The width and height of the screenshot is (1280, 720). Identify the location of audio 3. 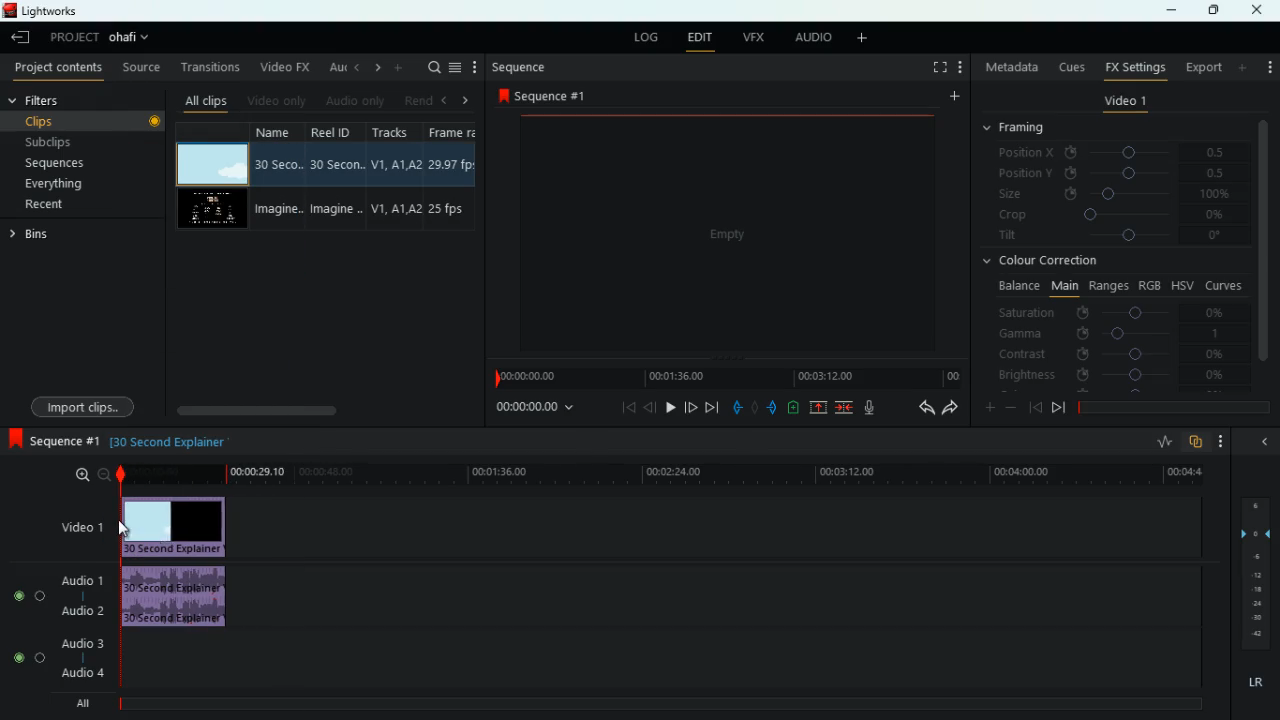
(77, 642).